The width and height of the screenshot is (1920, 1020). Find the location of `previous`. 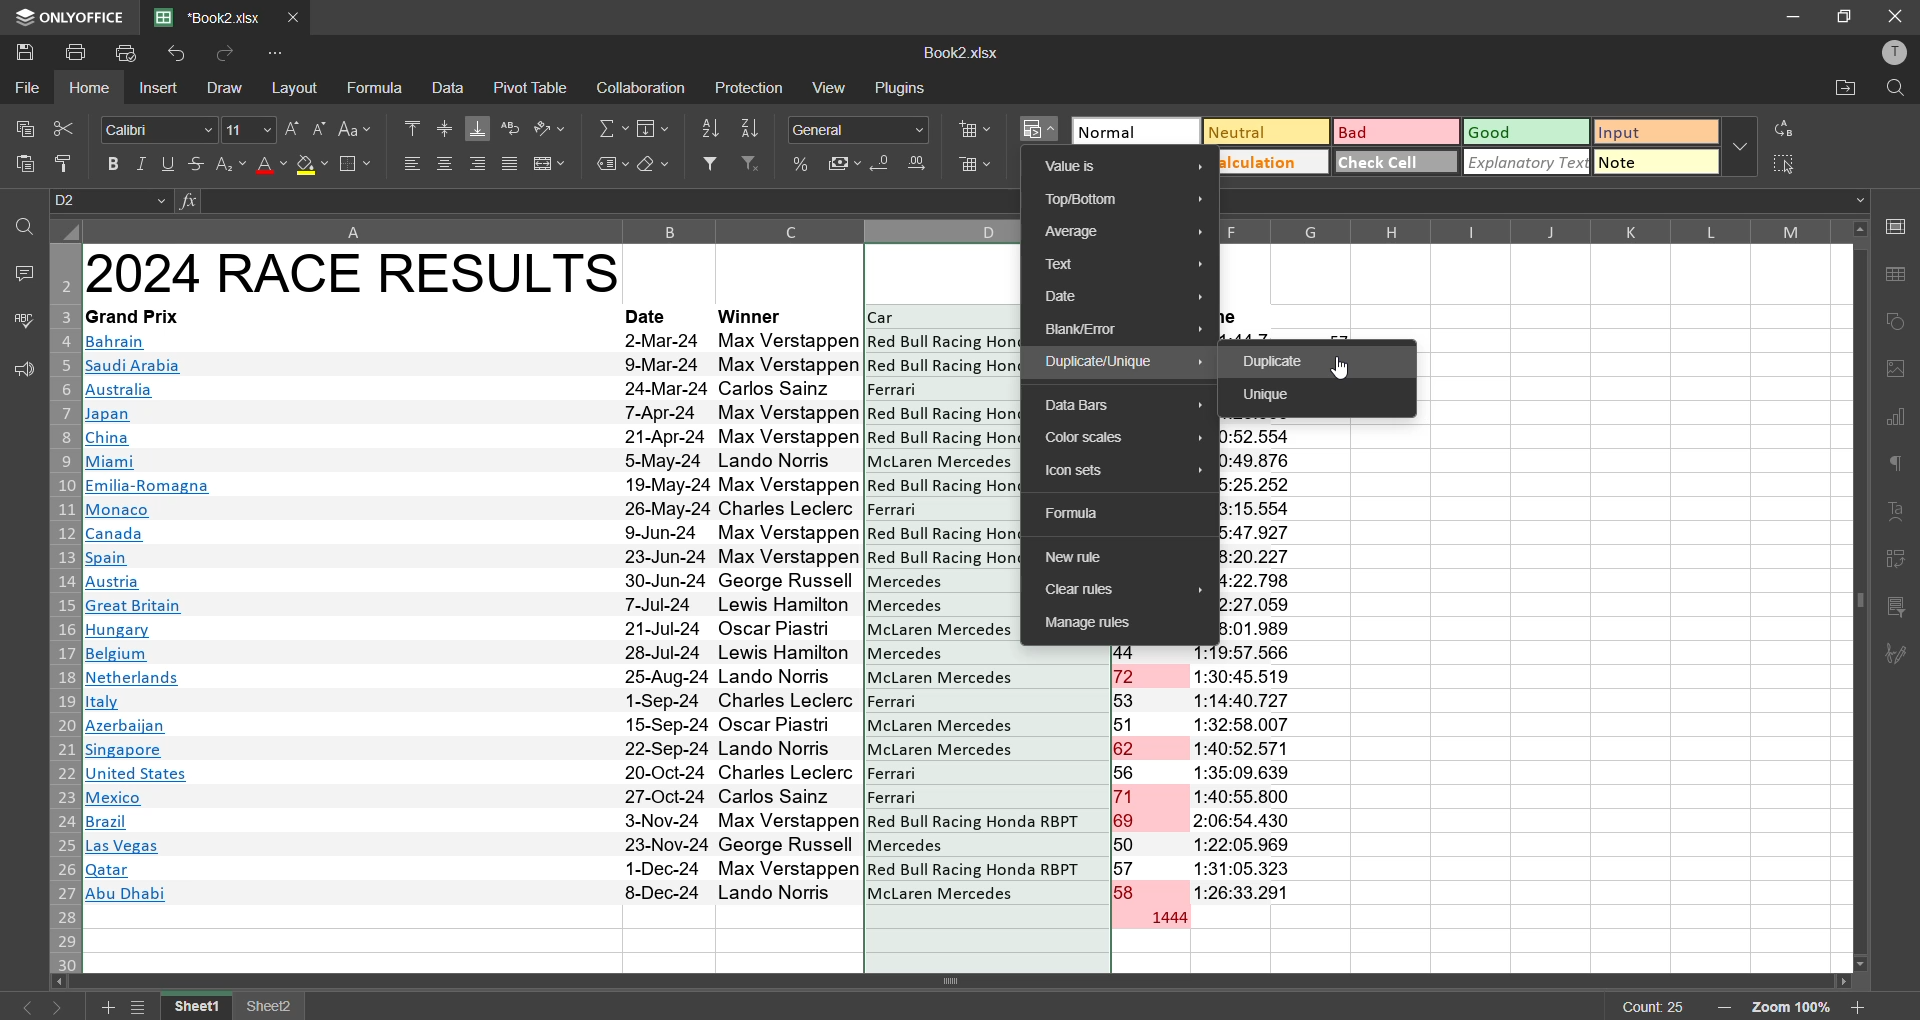

previous is located at coordinates (22, 1007).